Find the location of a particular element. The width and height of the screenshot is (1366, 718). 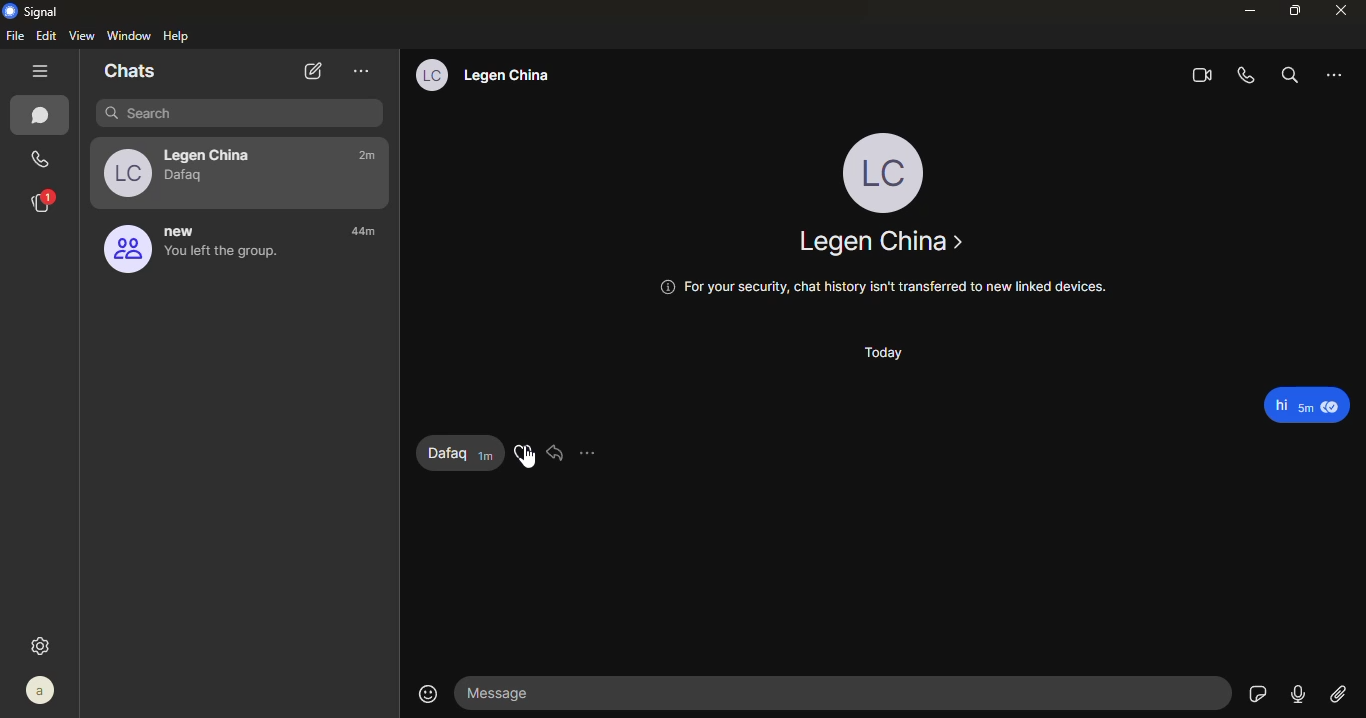

profile image is located at coordinates (125, 172).